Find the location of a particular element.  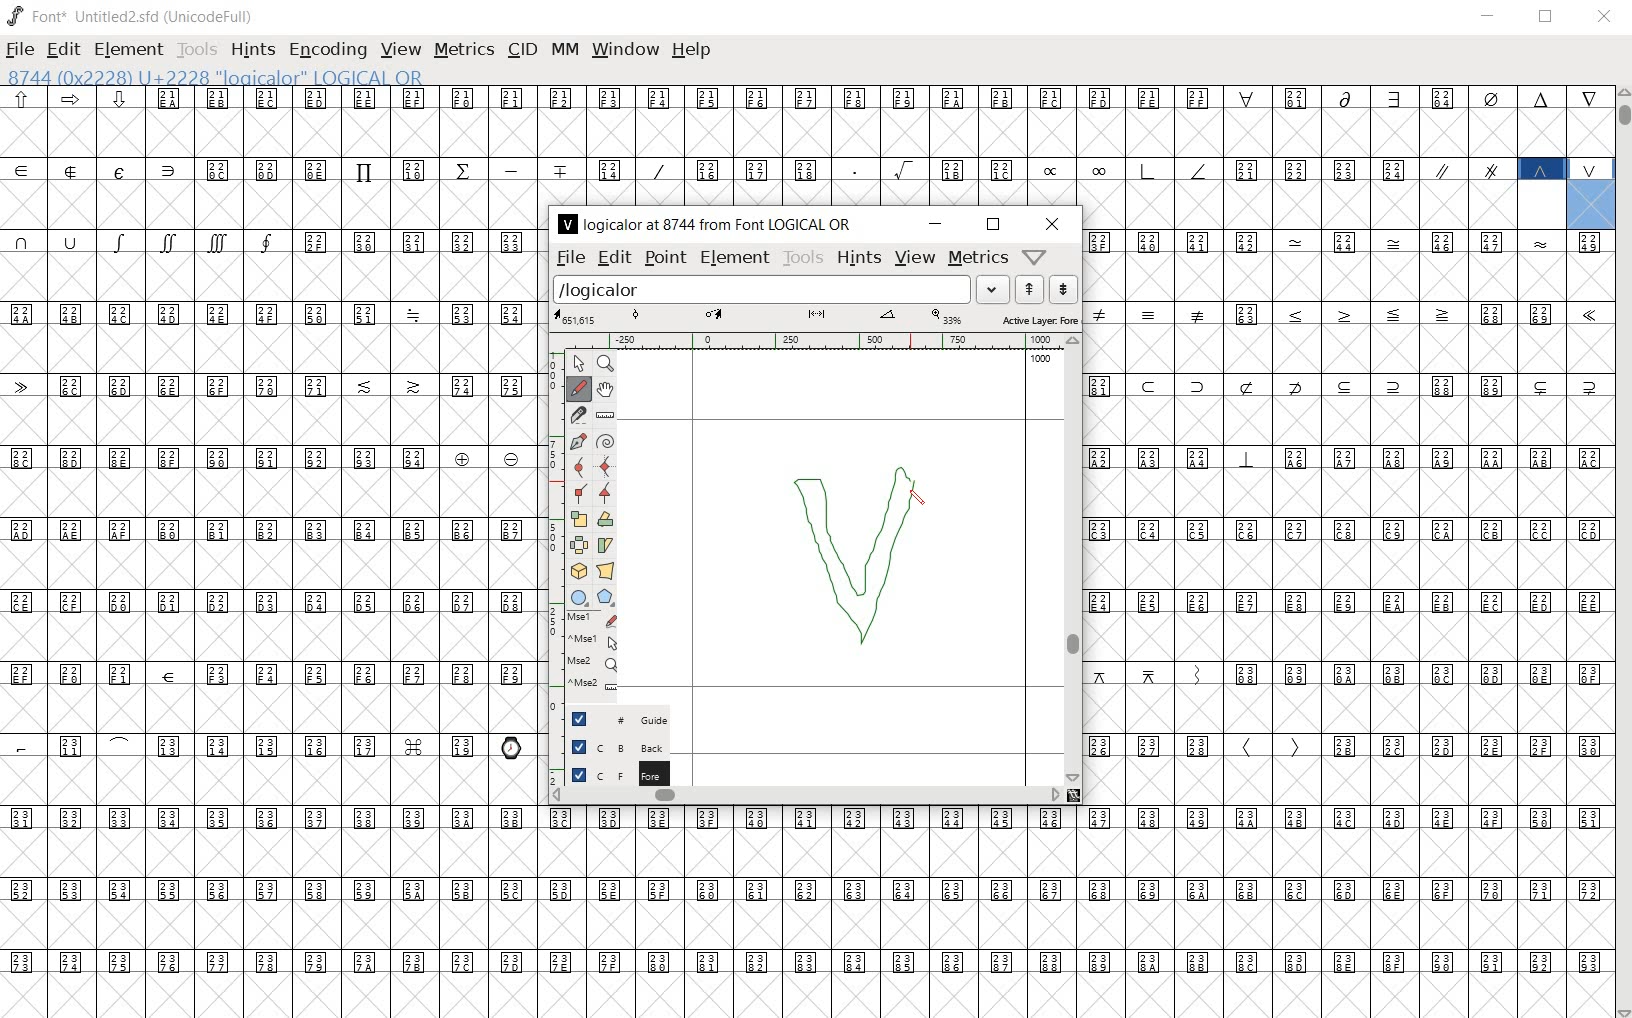

scrollbar is located at coordinates (1075, 560).